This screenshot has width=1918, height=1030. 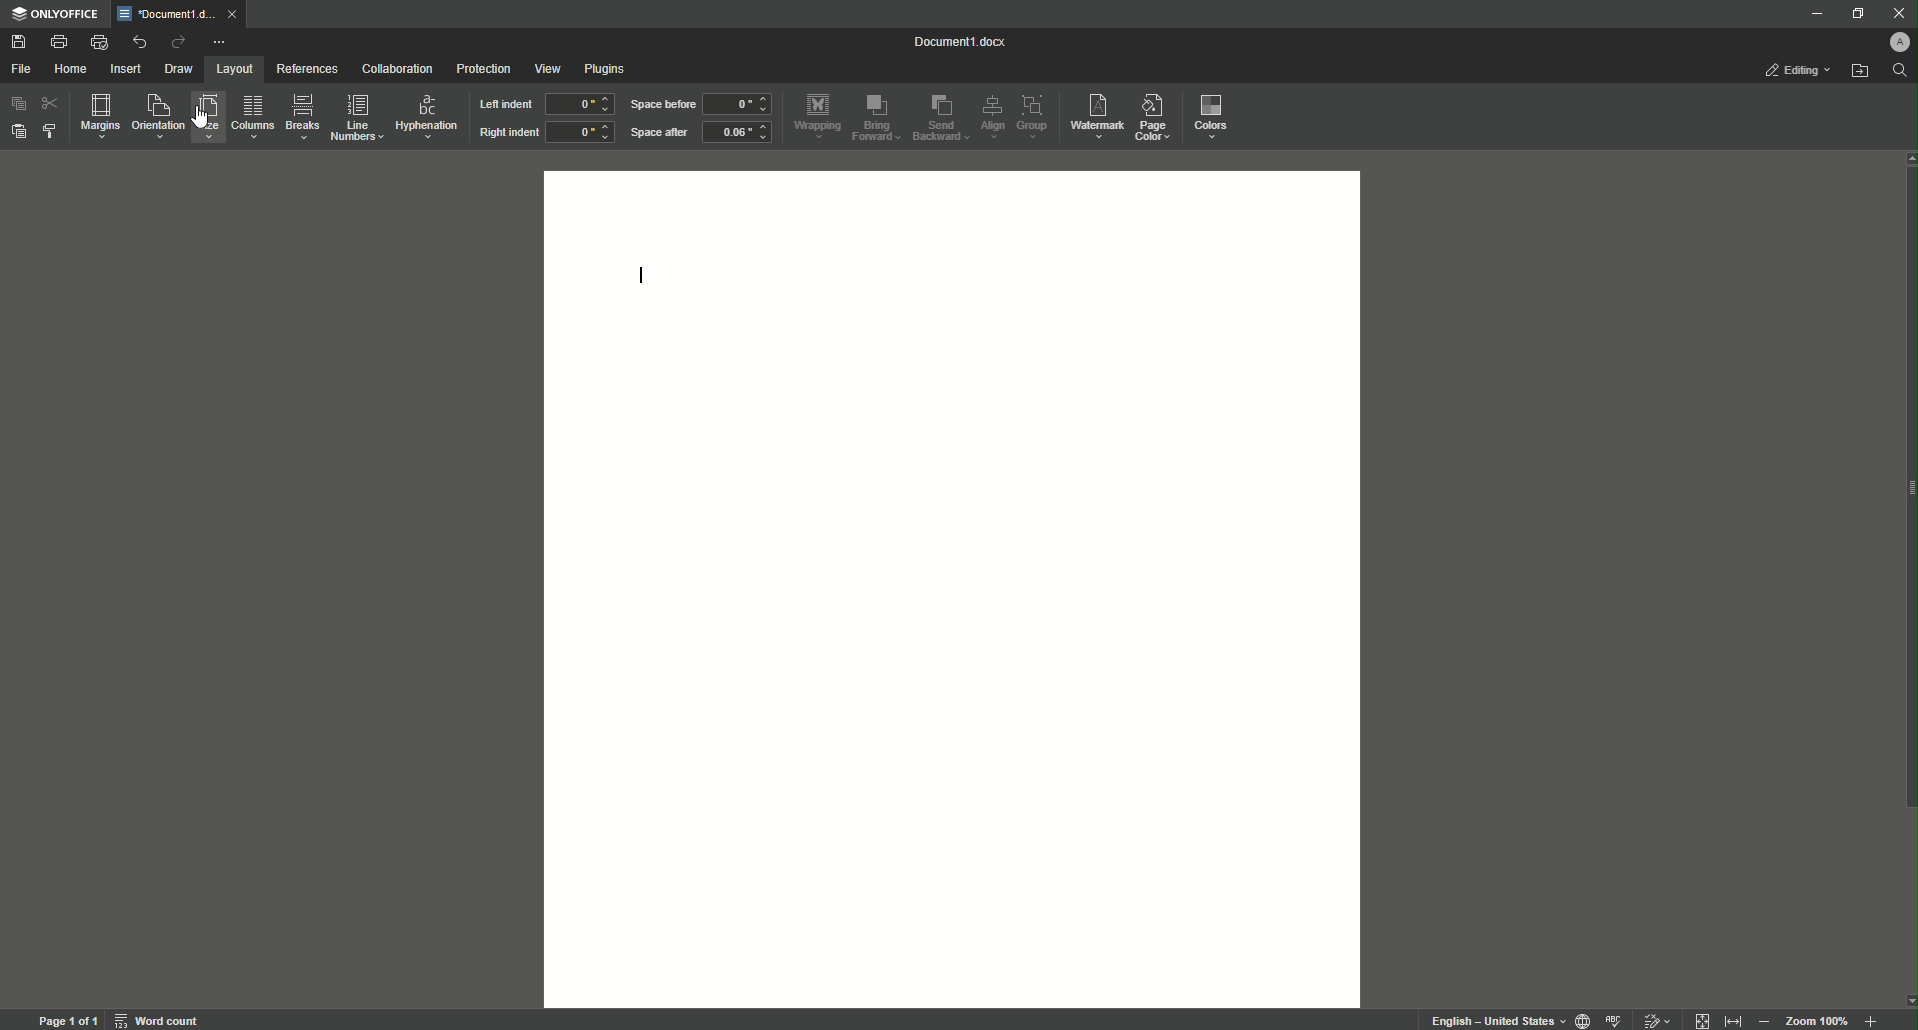 What do you see at coordinates (1658, 1015) in the screenshot?
I see `Track changes` at bounding box center [1658, 1015].